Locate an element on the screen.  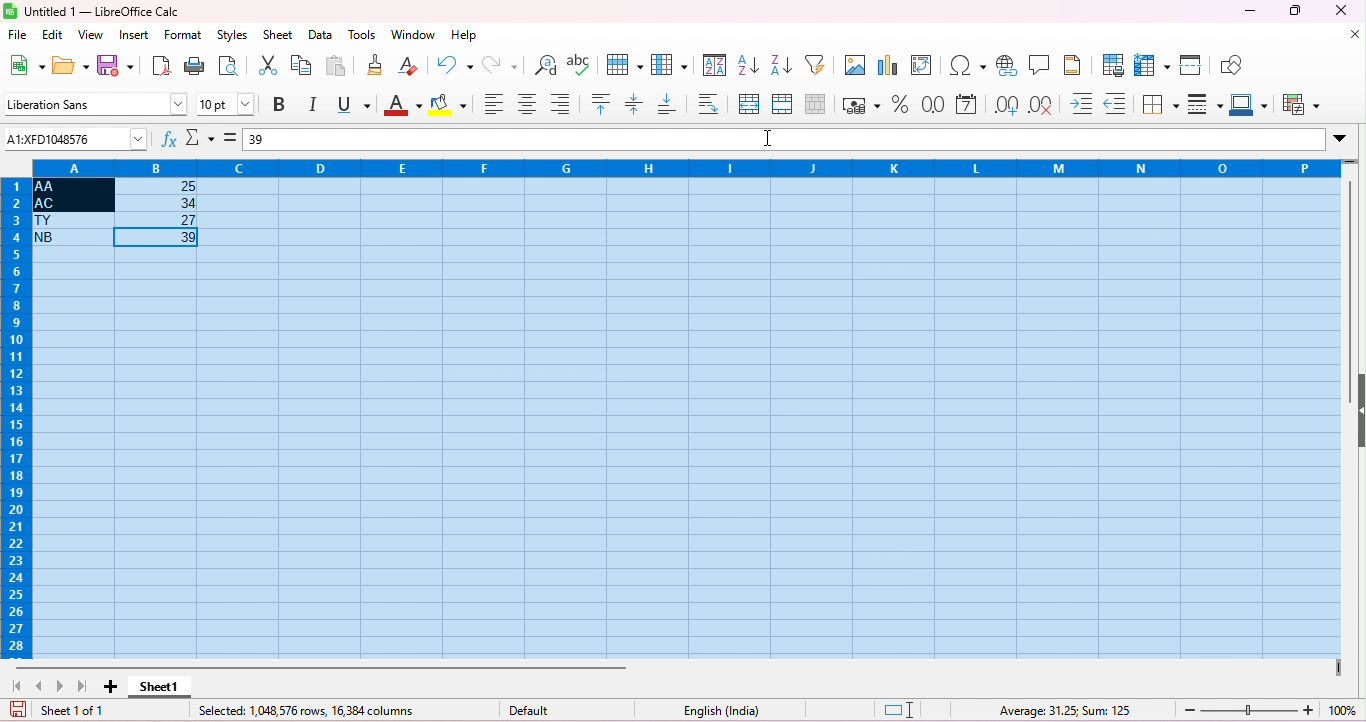
sheet is located at coordinates (280, 36).